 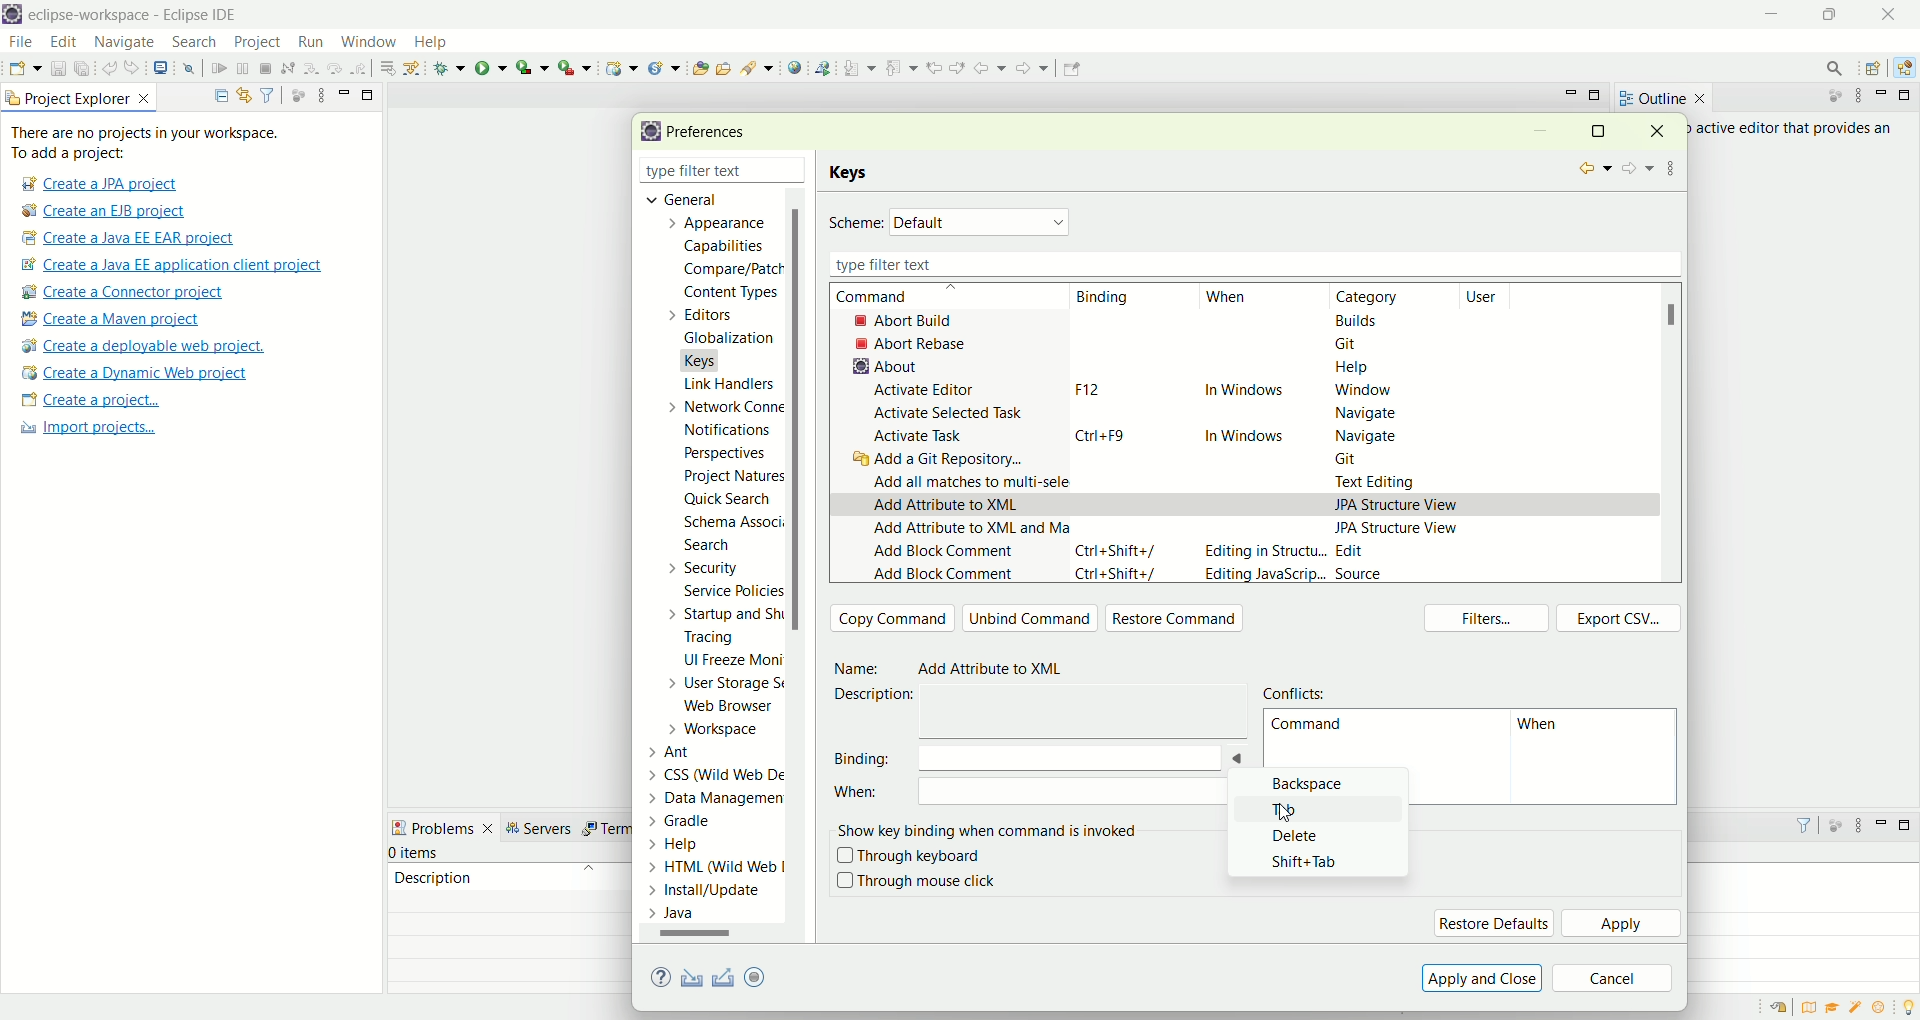 I want to click on focus on active task, so click(x=1825, y=97).